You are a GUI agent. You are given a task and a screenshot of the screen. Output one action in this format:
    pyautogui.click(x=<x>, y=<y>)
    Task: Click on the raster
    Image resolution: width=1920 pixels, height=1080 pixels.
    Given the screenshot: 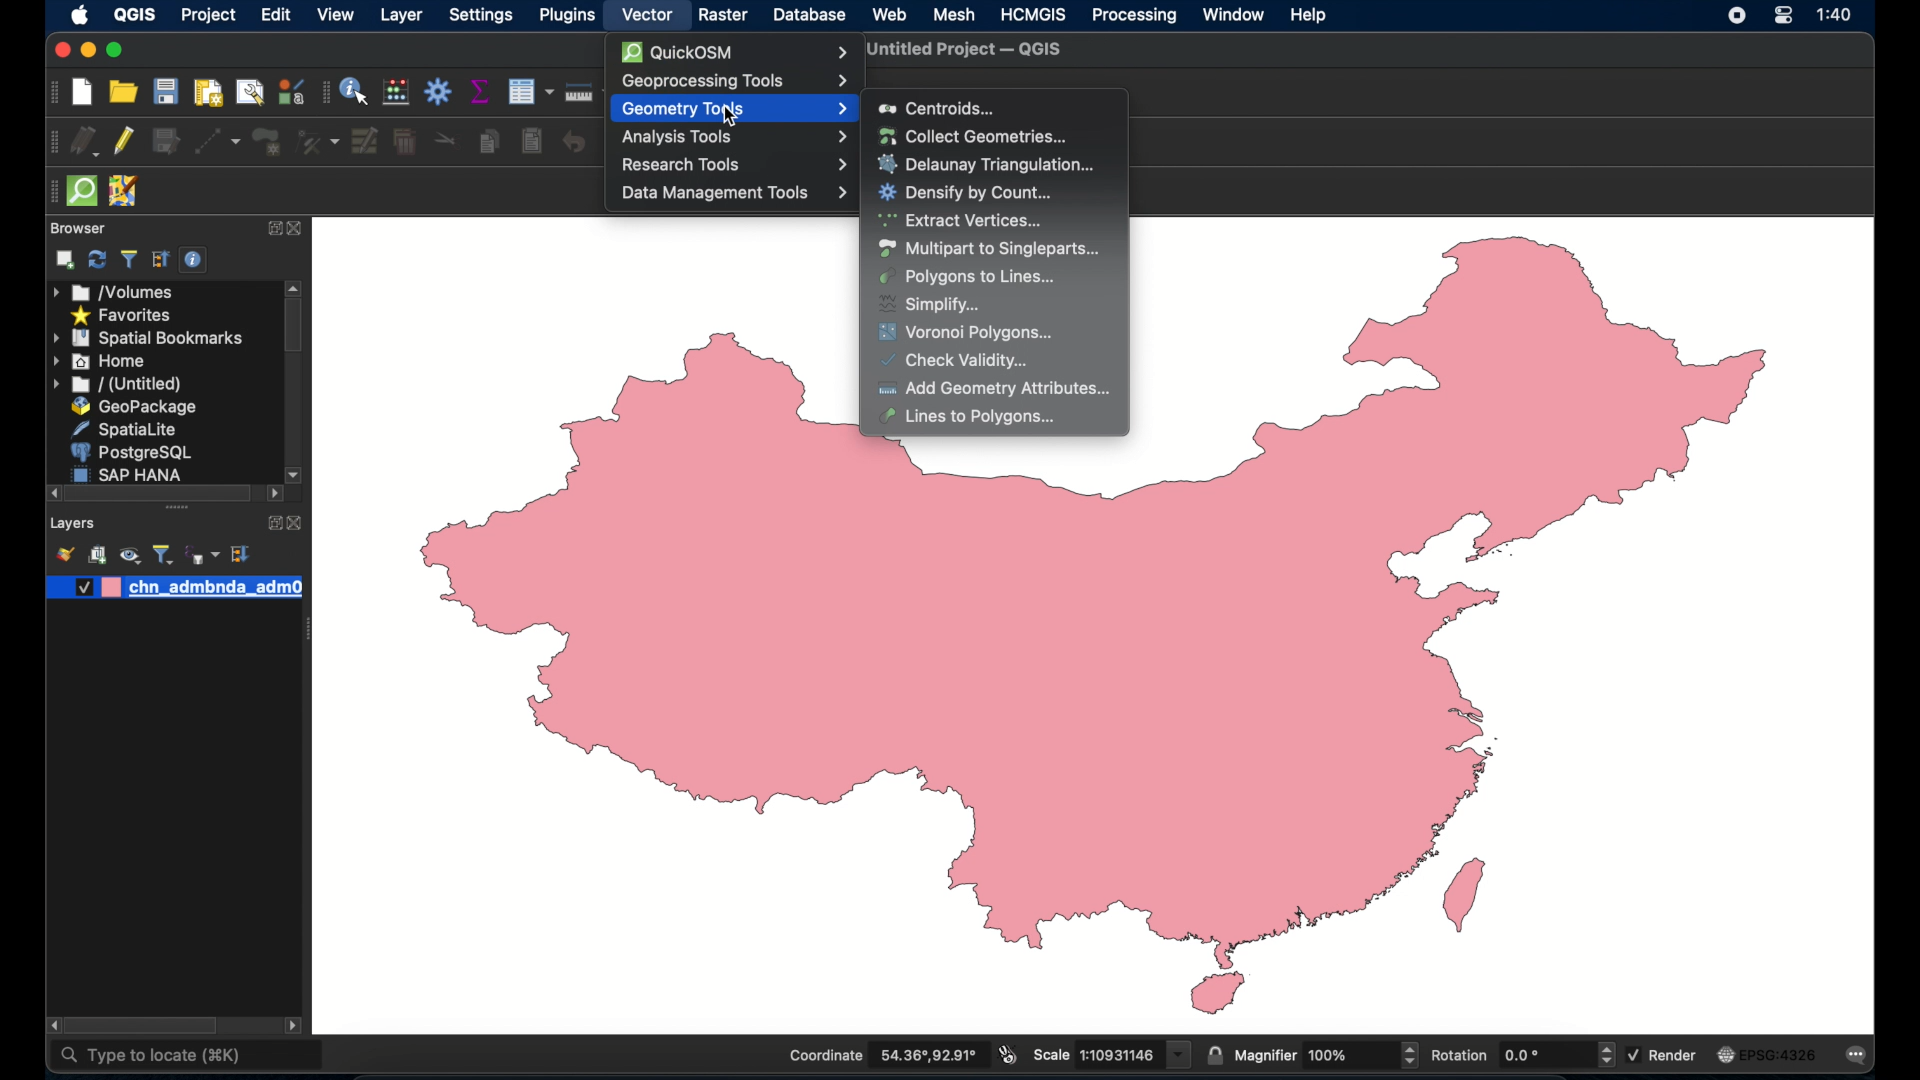 What is the action you would take?
    pyautogui.click(x=722, y=15)
    